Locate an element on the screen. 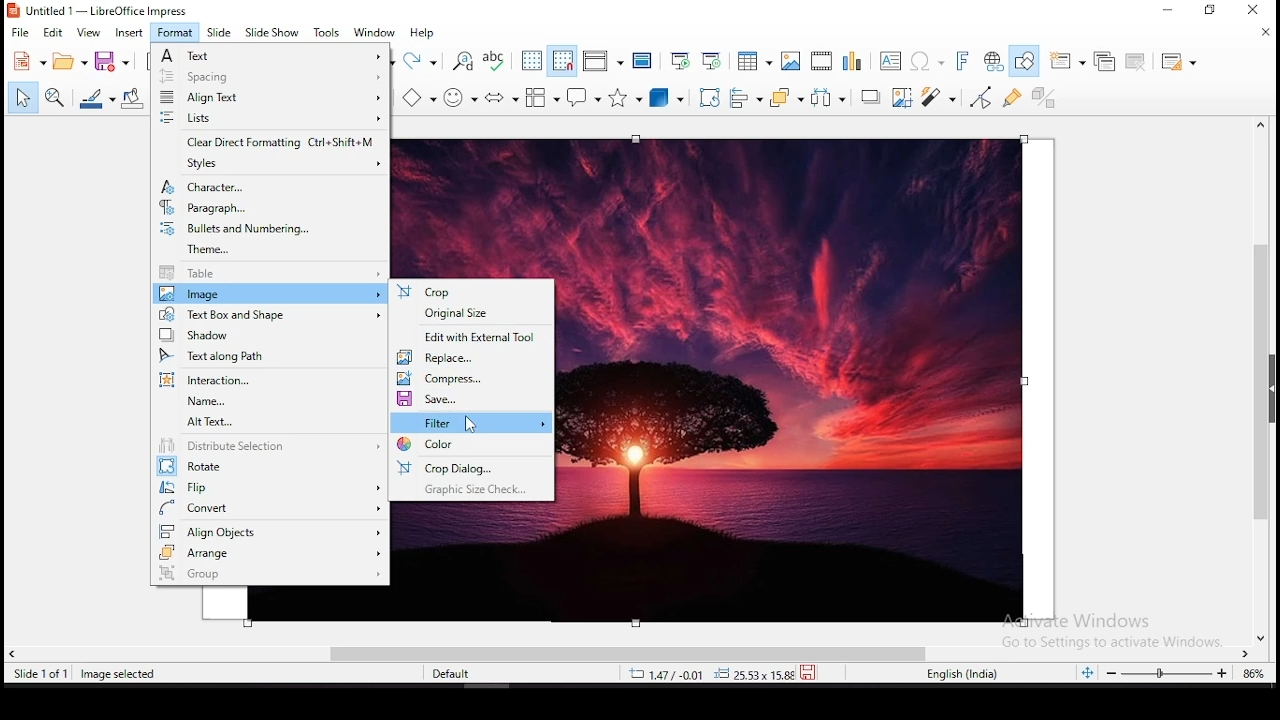  file is located at coordinates (18, 33).